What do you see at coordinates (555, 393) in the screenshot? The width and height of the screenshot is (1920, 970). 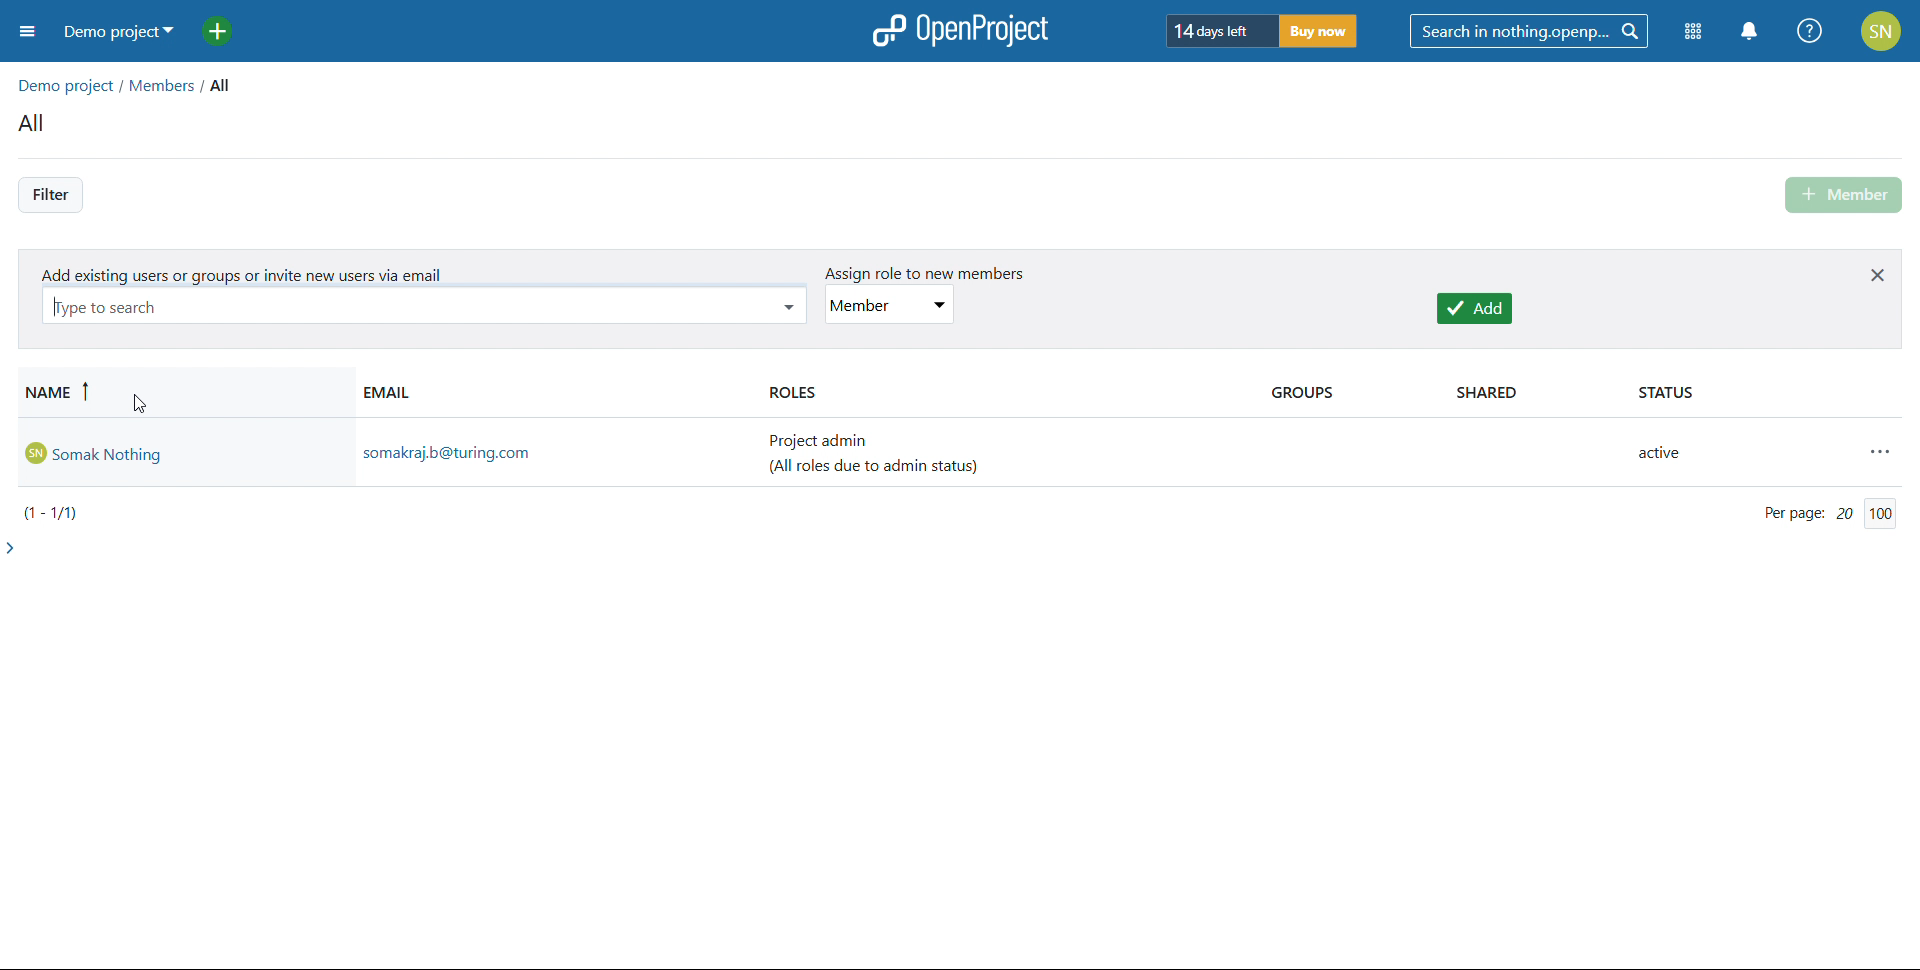 I see `email` at bounding box center [555, 393].